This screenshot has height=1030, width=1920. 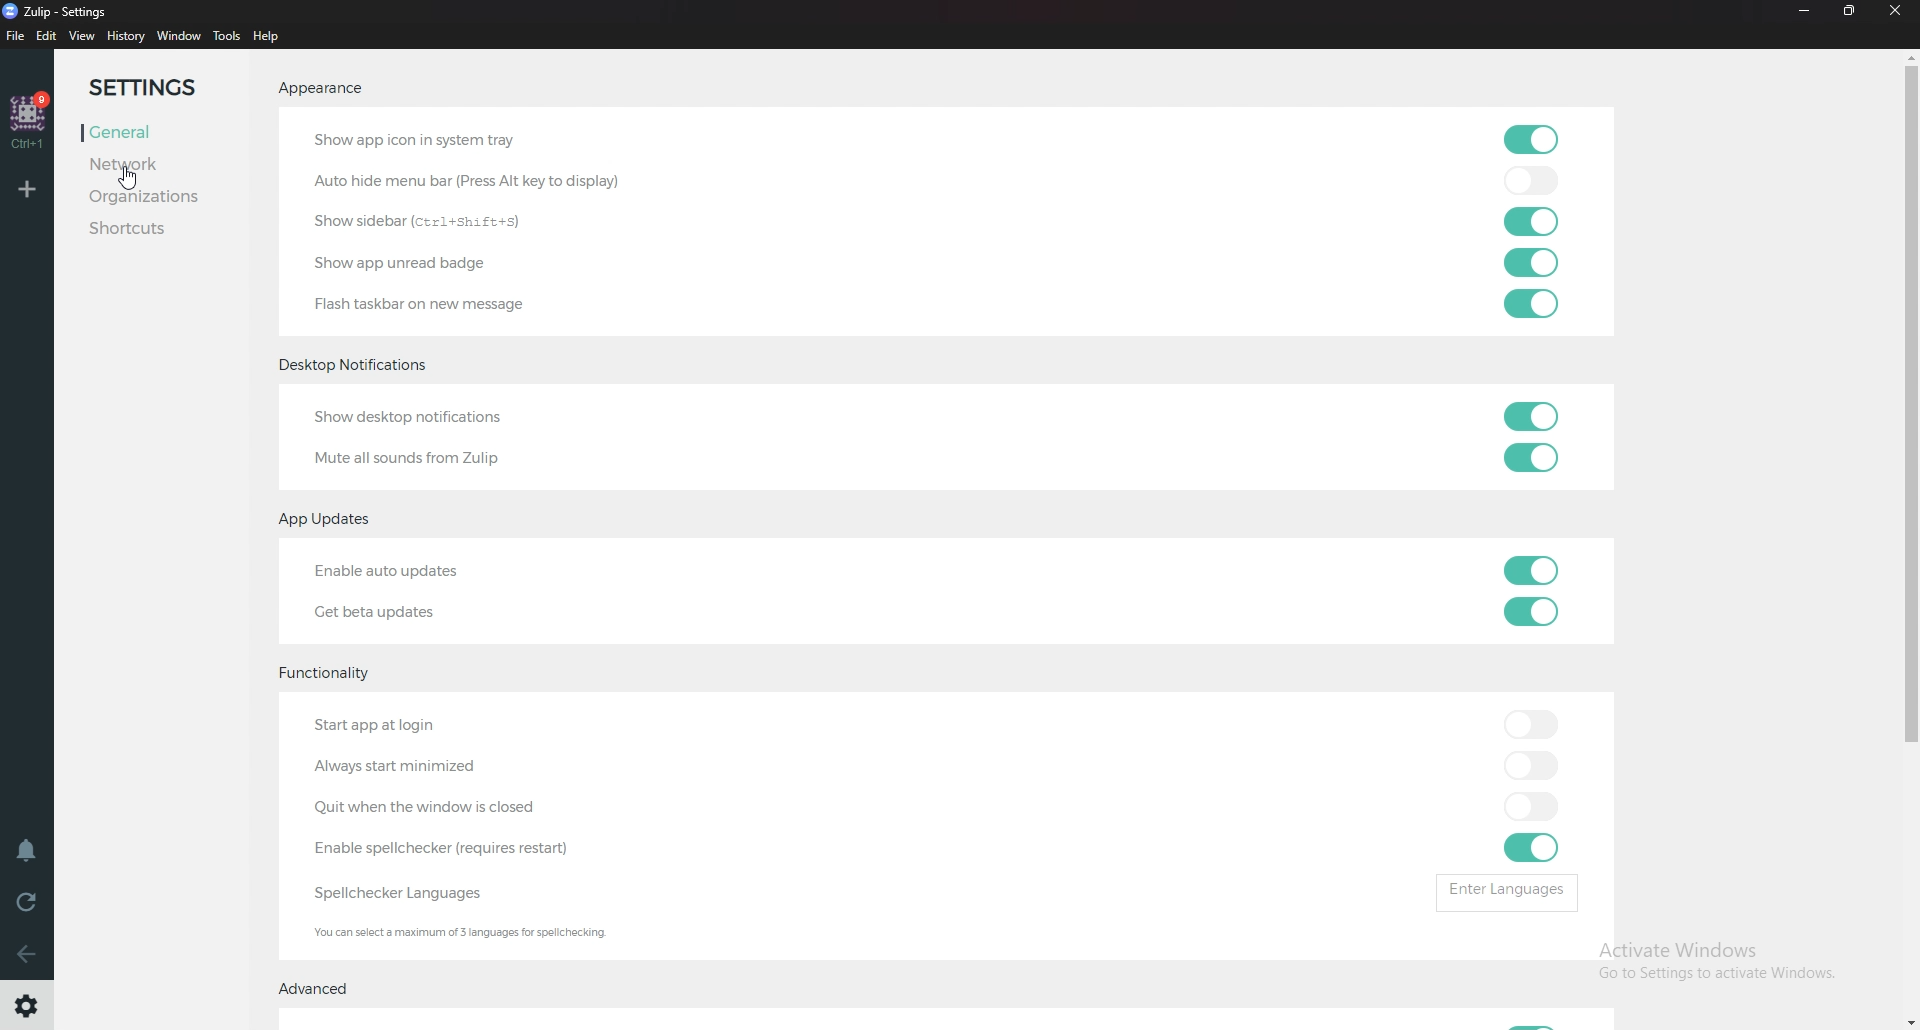 I want to click on Edit, so click(x=48, y=37).